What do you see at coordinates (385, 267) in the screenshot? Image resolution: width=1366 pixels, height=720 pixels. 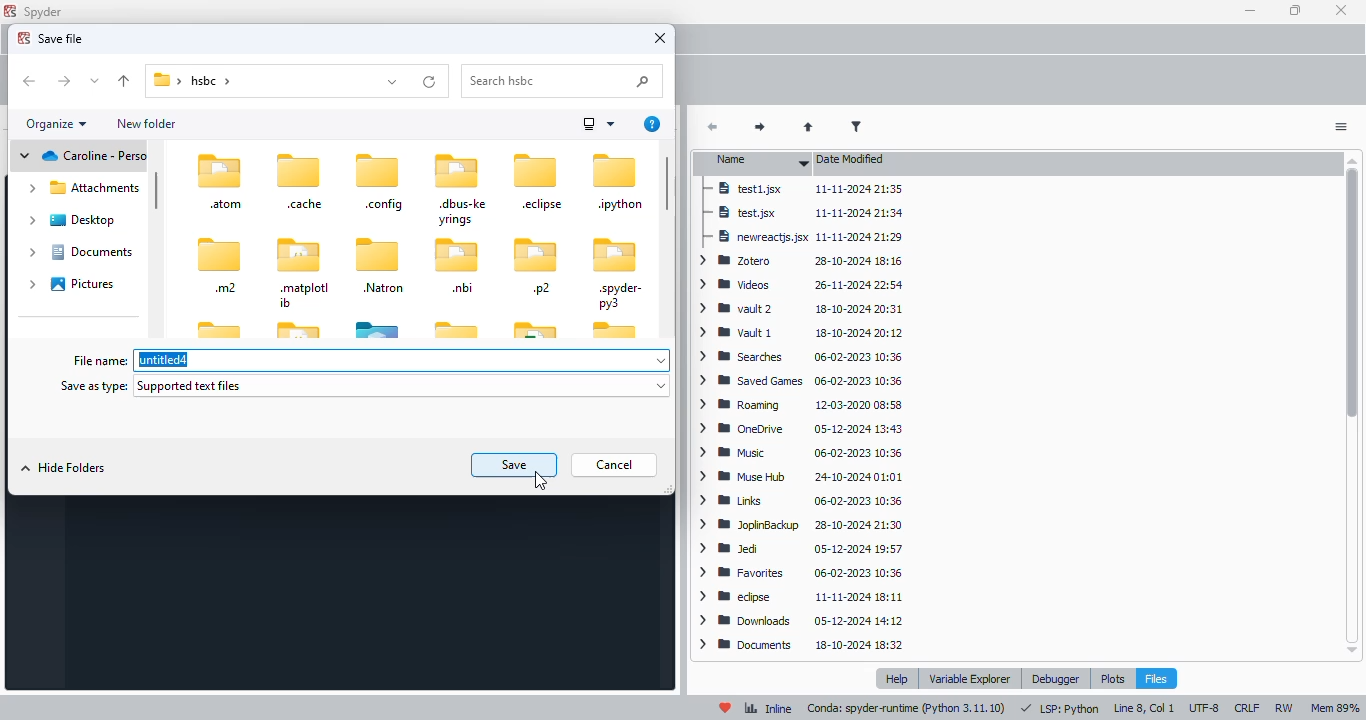 I see `.natron` at bounding box center [385, 267].